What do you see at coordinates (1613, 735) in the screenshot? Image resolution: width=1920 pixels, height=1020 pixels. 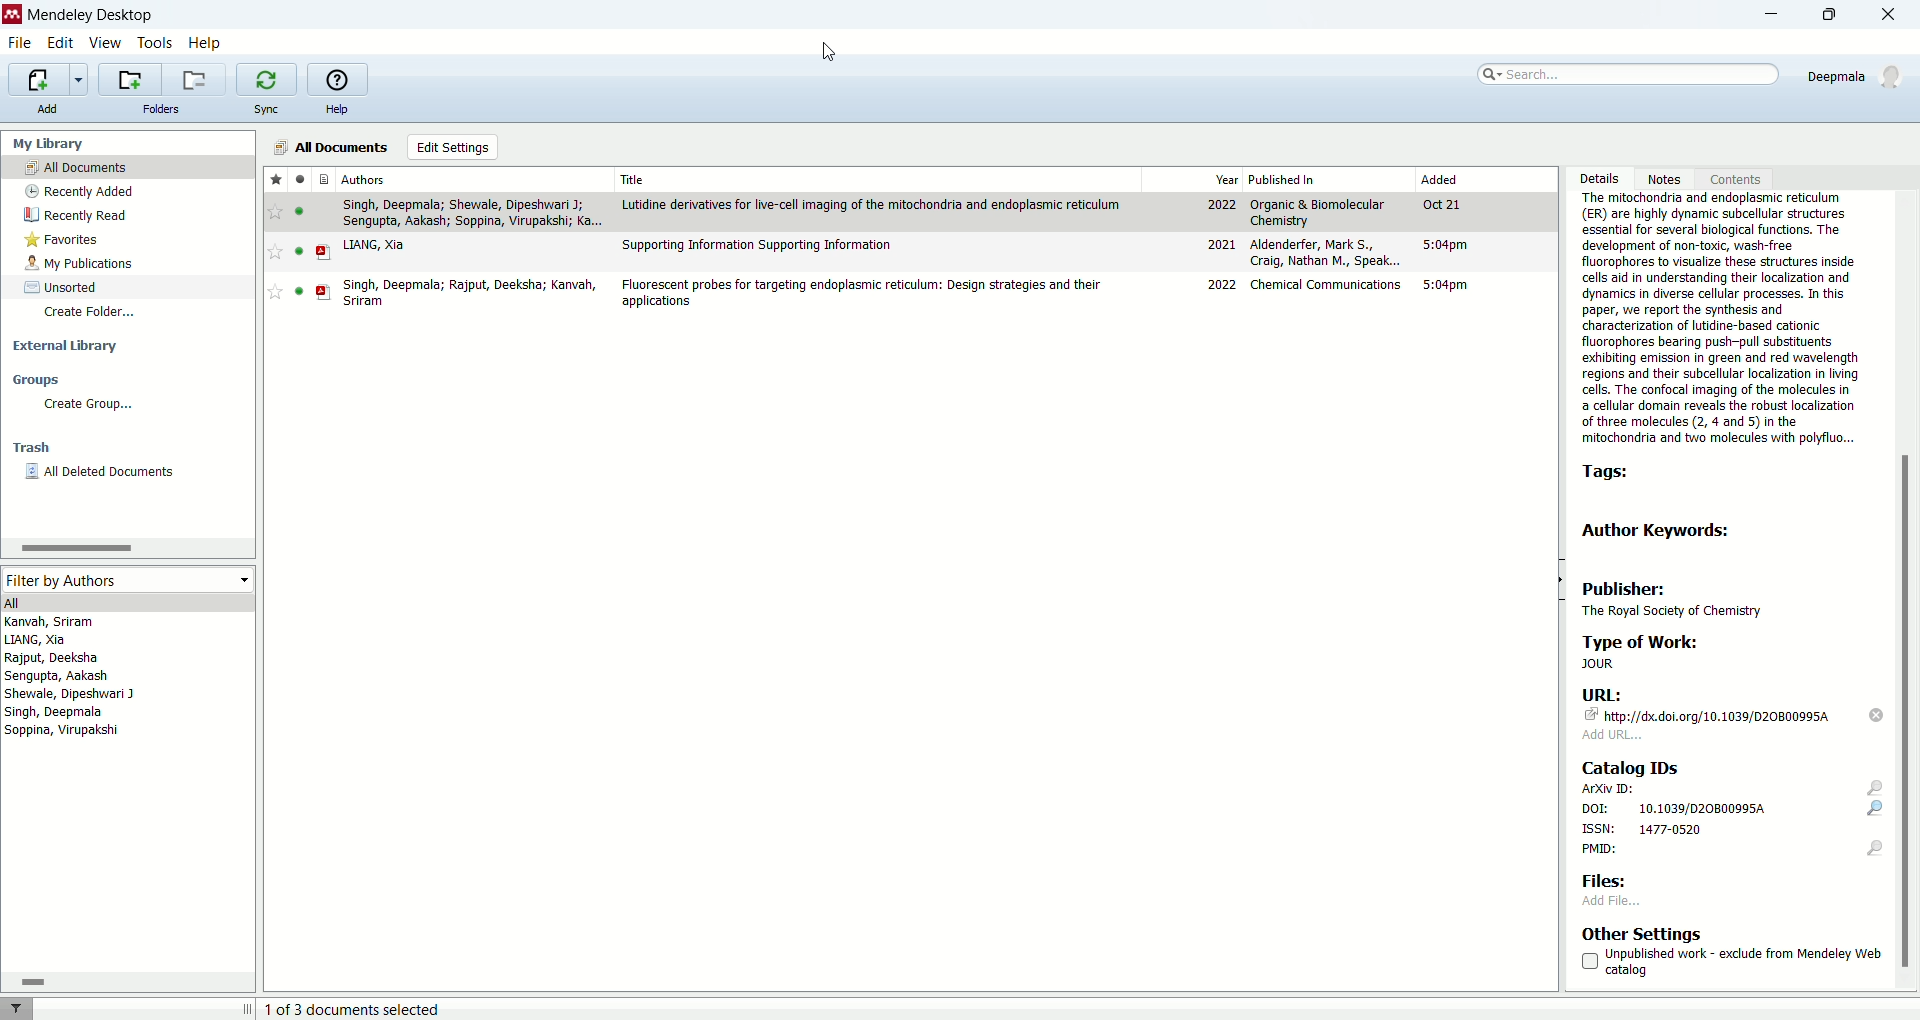 I see `add URL` at bounding box center [1613, 735].